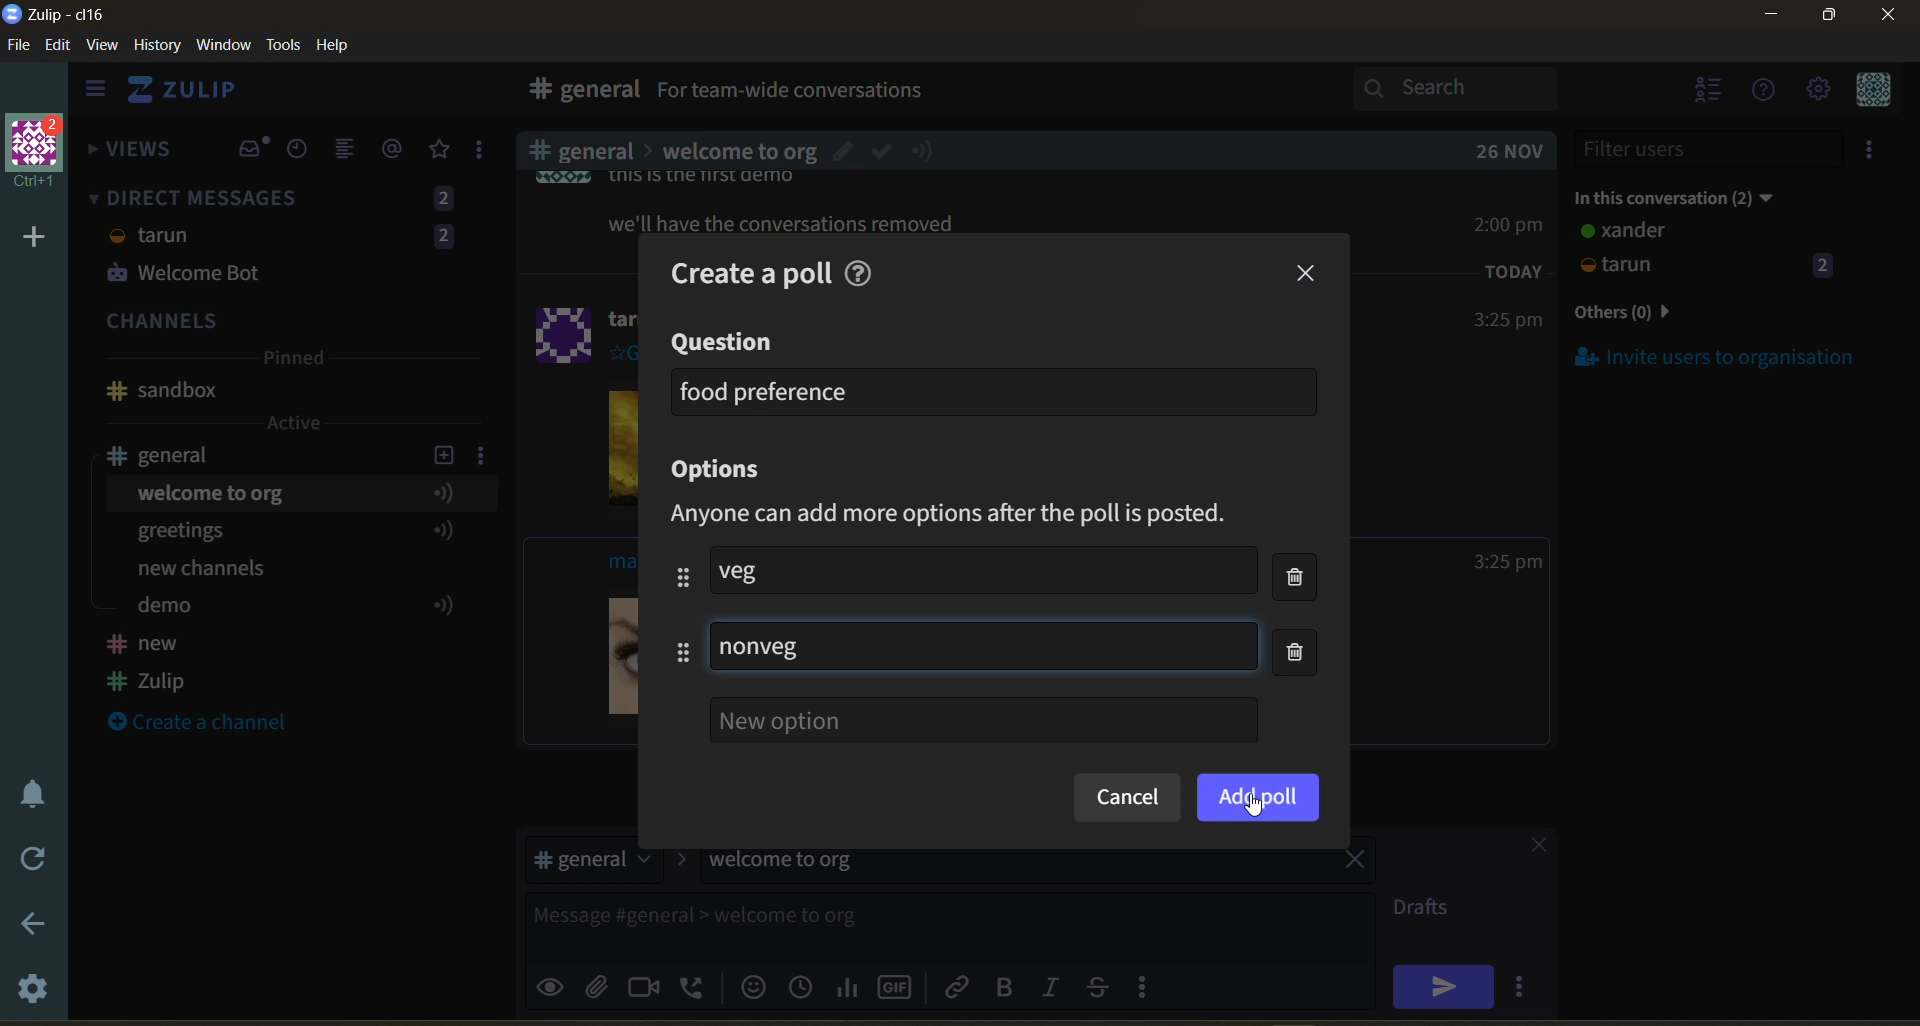 The height and width of the screenshot is (1026, 1920). Describe the element at coordinates (196, 95) in the screenshot. I see `home view` at that location.